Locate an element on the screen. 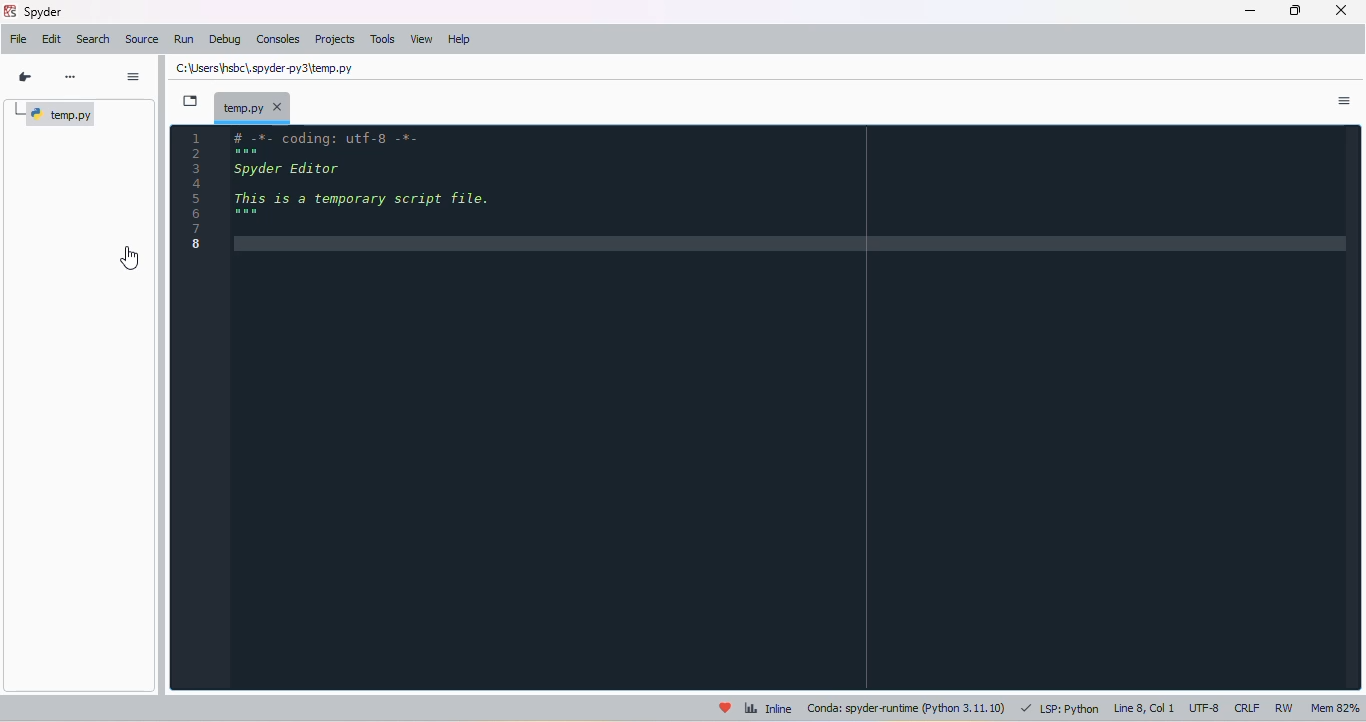  view is located at coordinates (421, 39).